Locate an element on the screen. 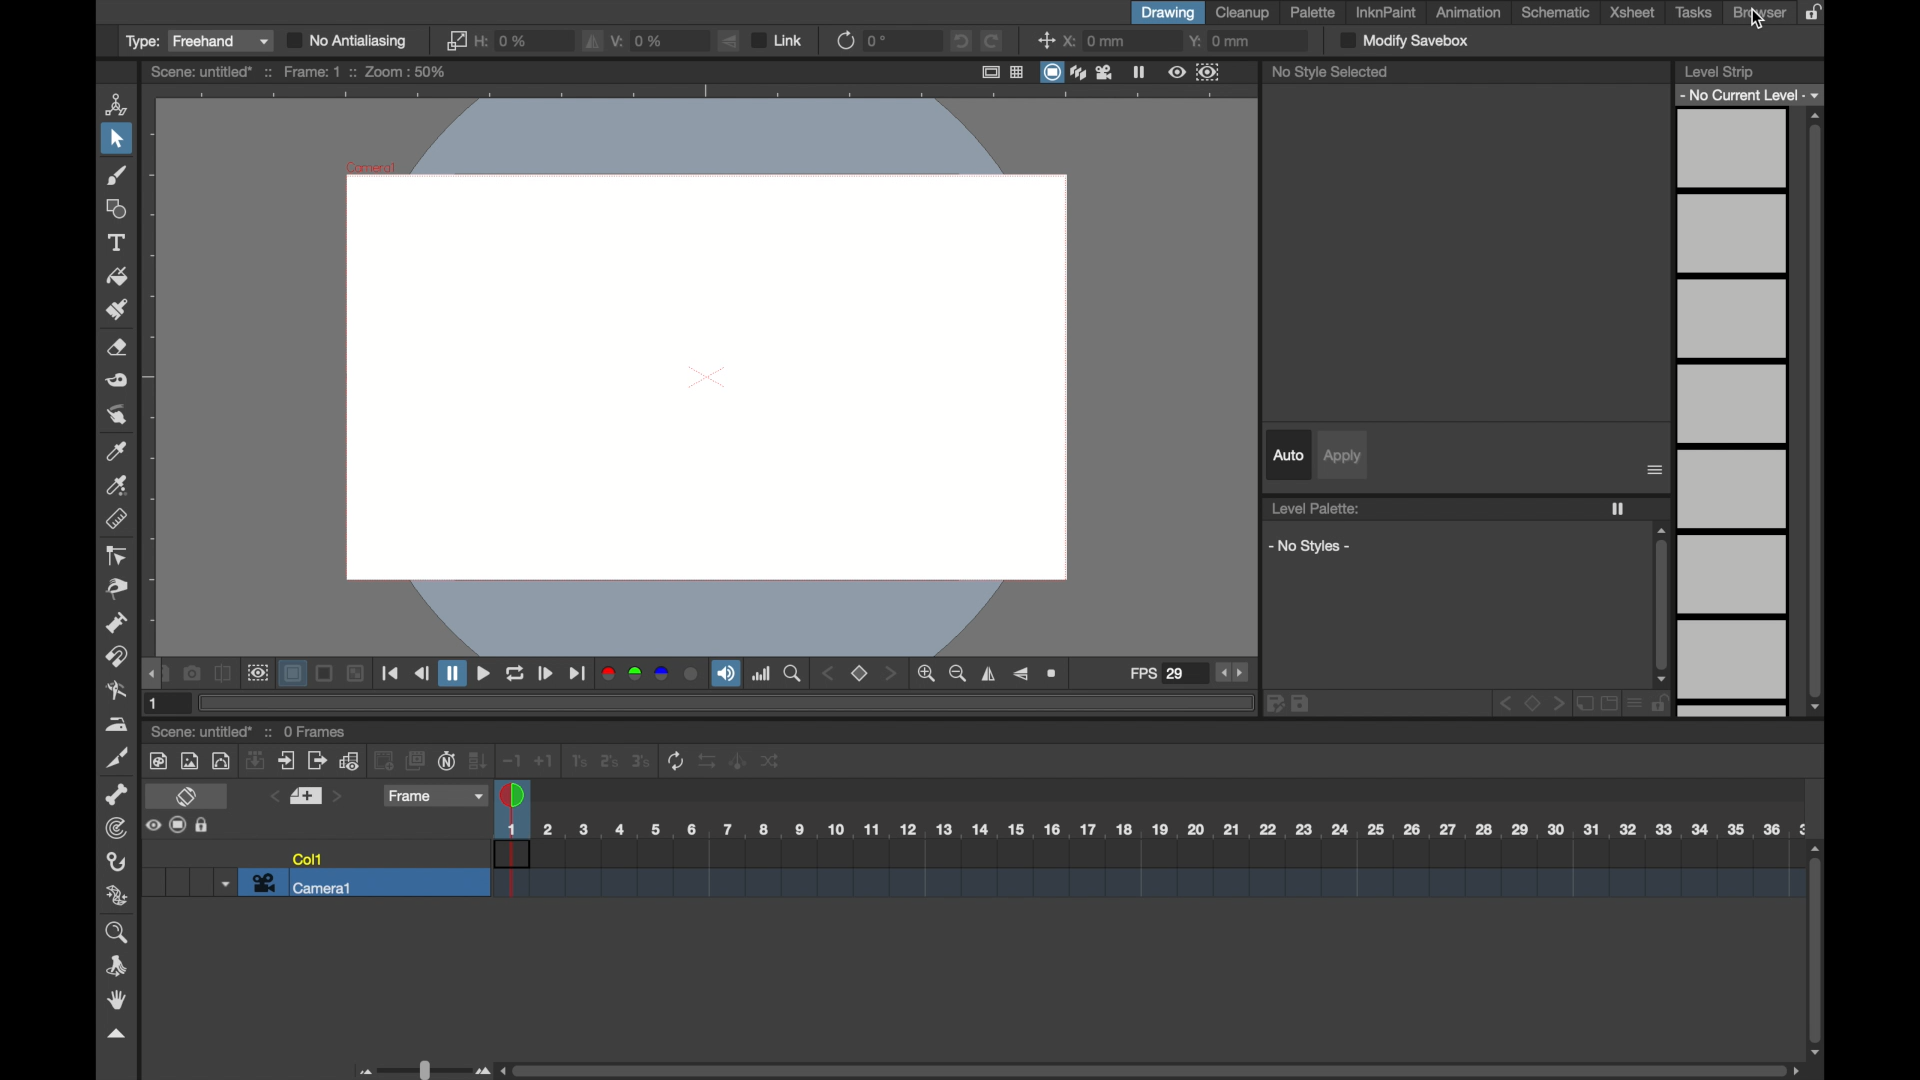  magnet tool is located at coordinates (119, 658).